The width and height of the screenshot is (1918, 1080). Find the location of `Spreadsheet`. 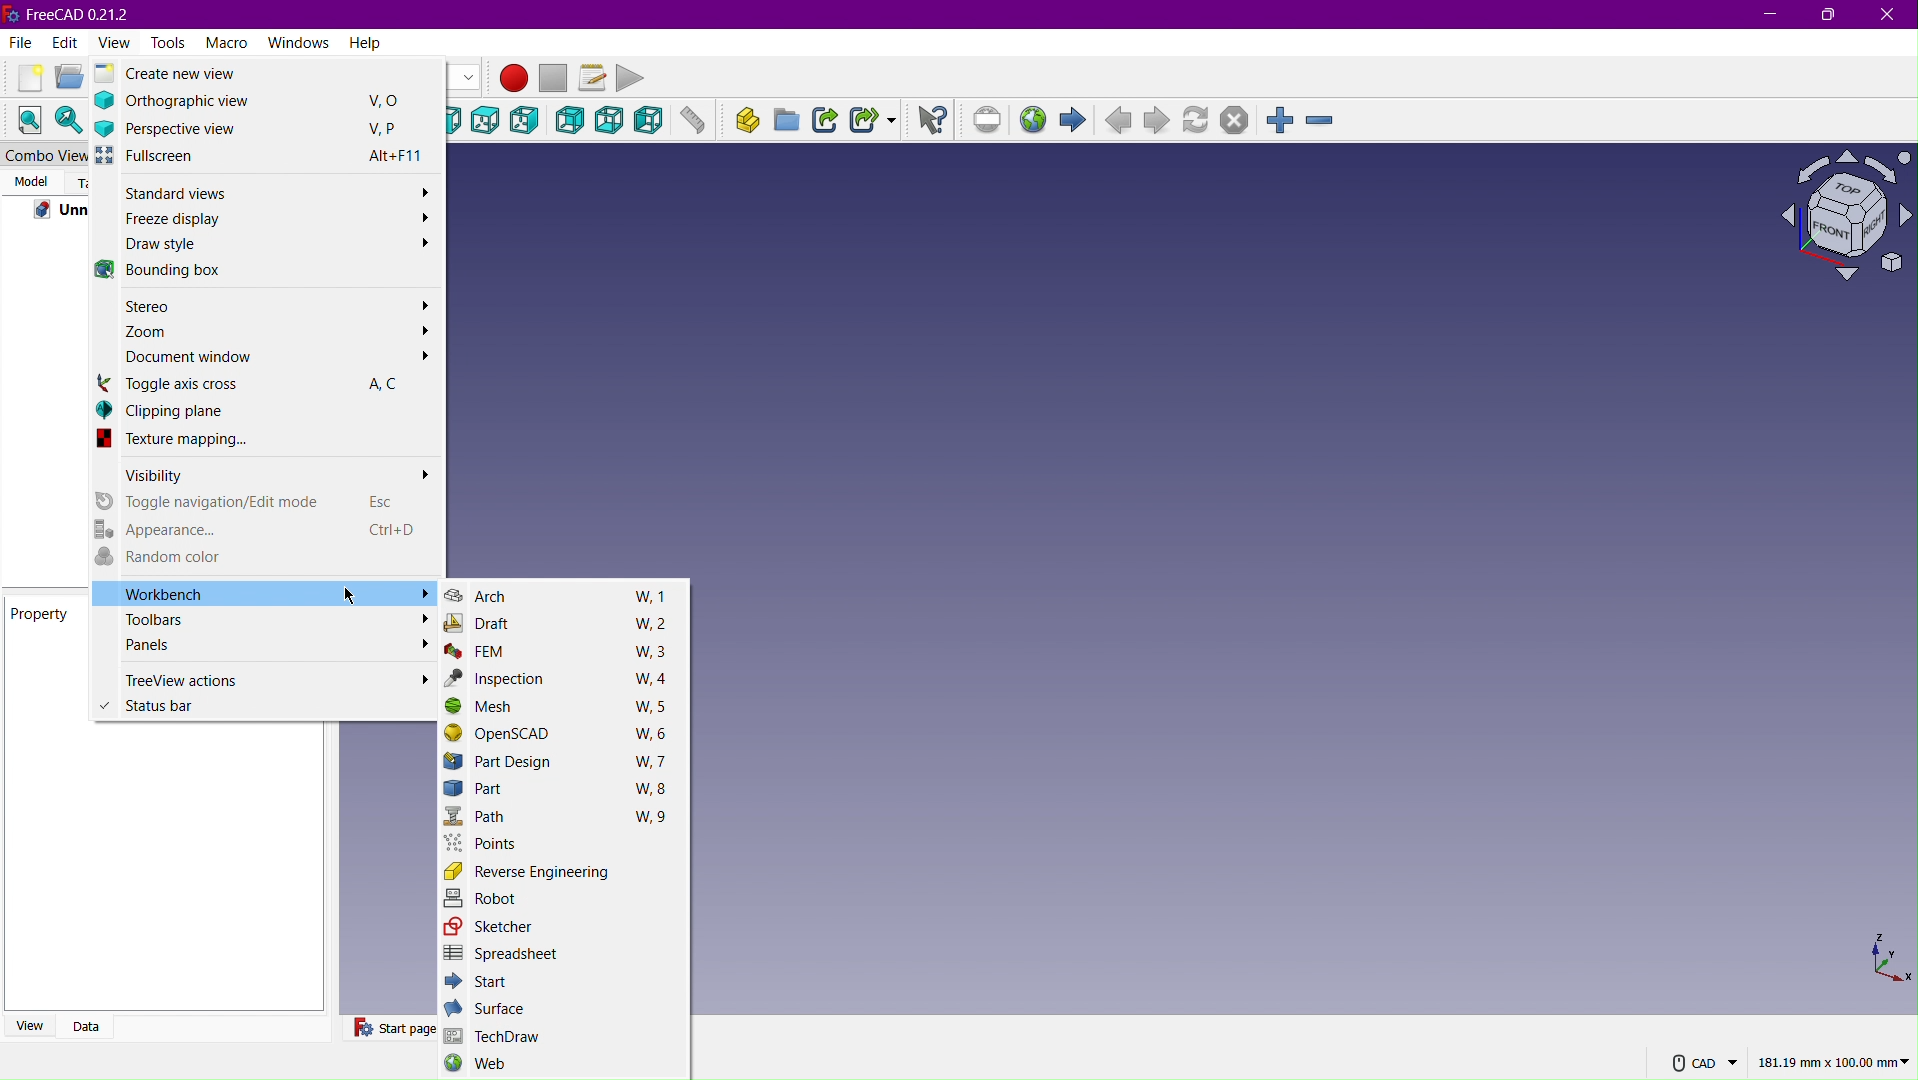

Spreadsheet is located at coordinates (502, 957).